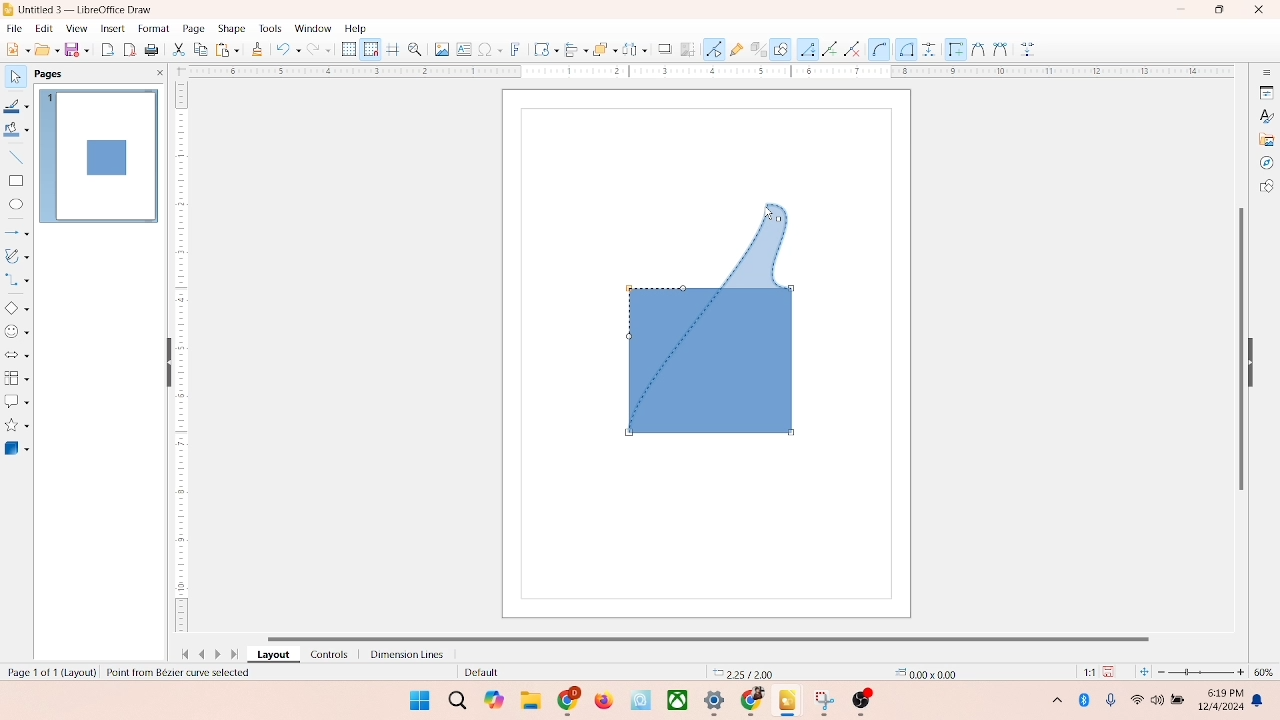 Image resolution: width=1280 pixels, height=720 pixels. What do you see at coordinates (200, 51) in the screenshot?
I see `copy` at bounding box center [200, 51].